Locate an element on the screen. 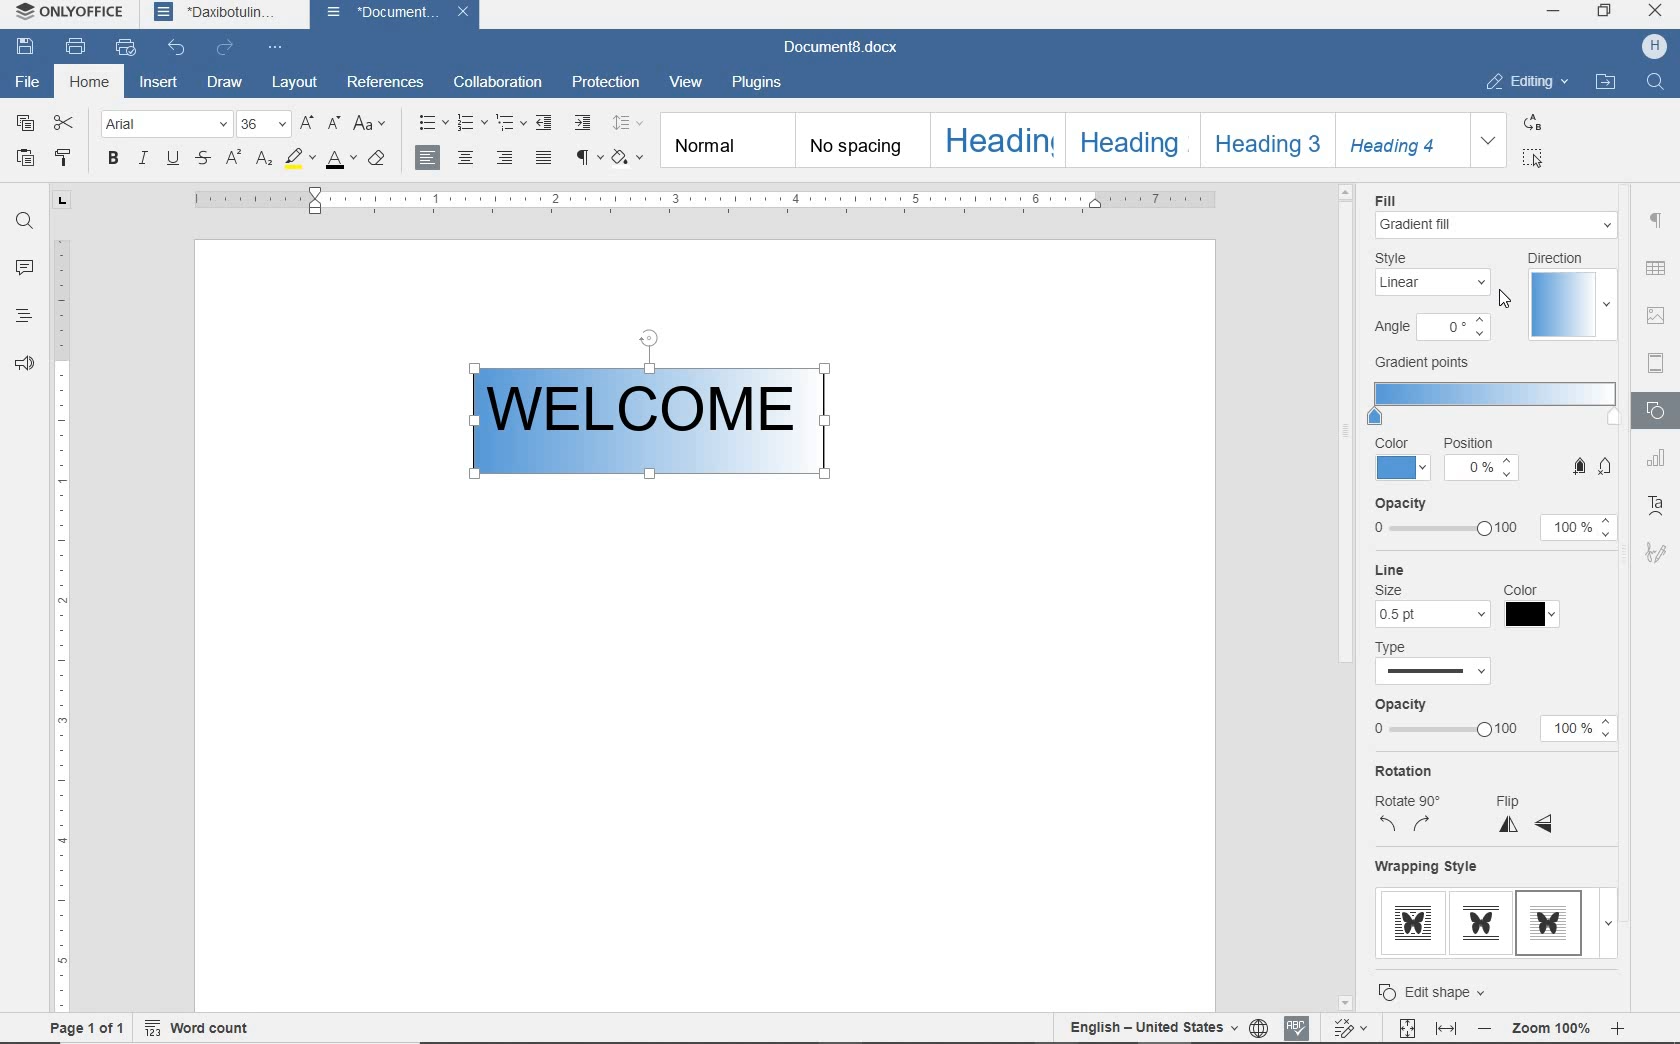 The image size is (1680, 1044). INCREASE INDENT is located at coordinates (584, 124).